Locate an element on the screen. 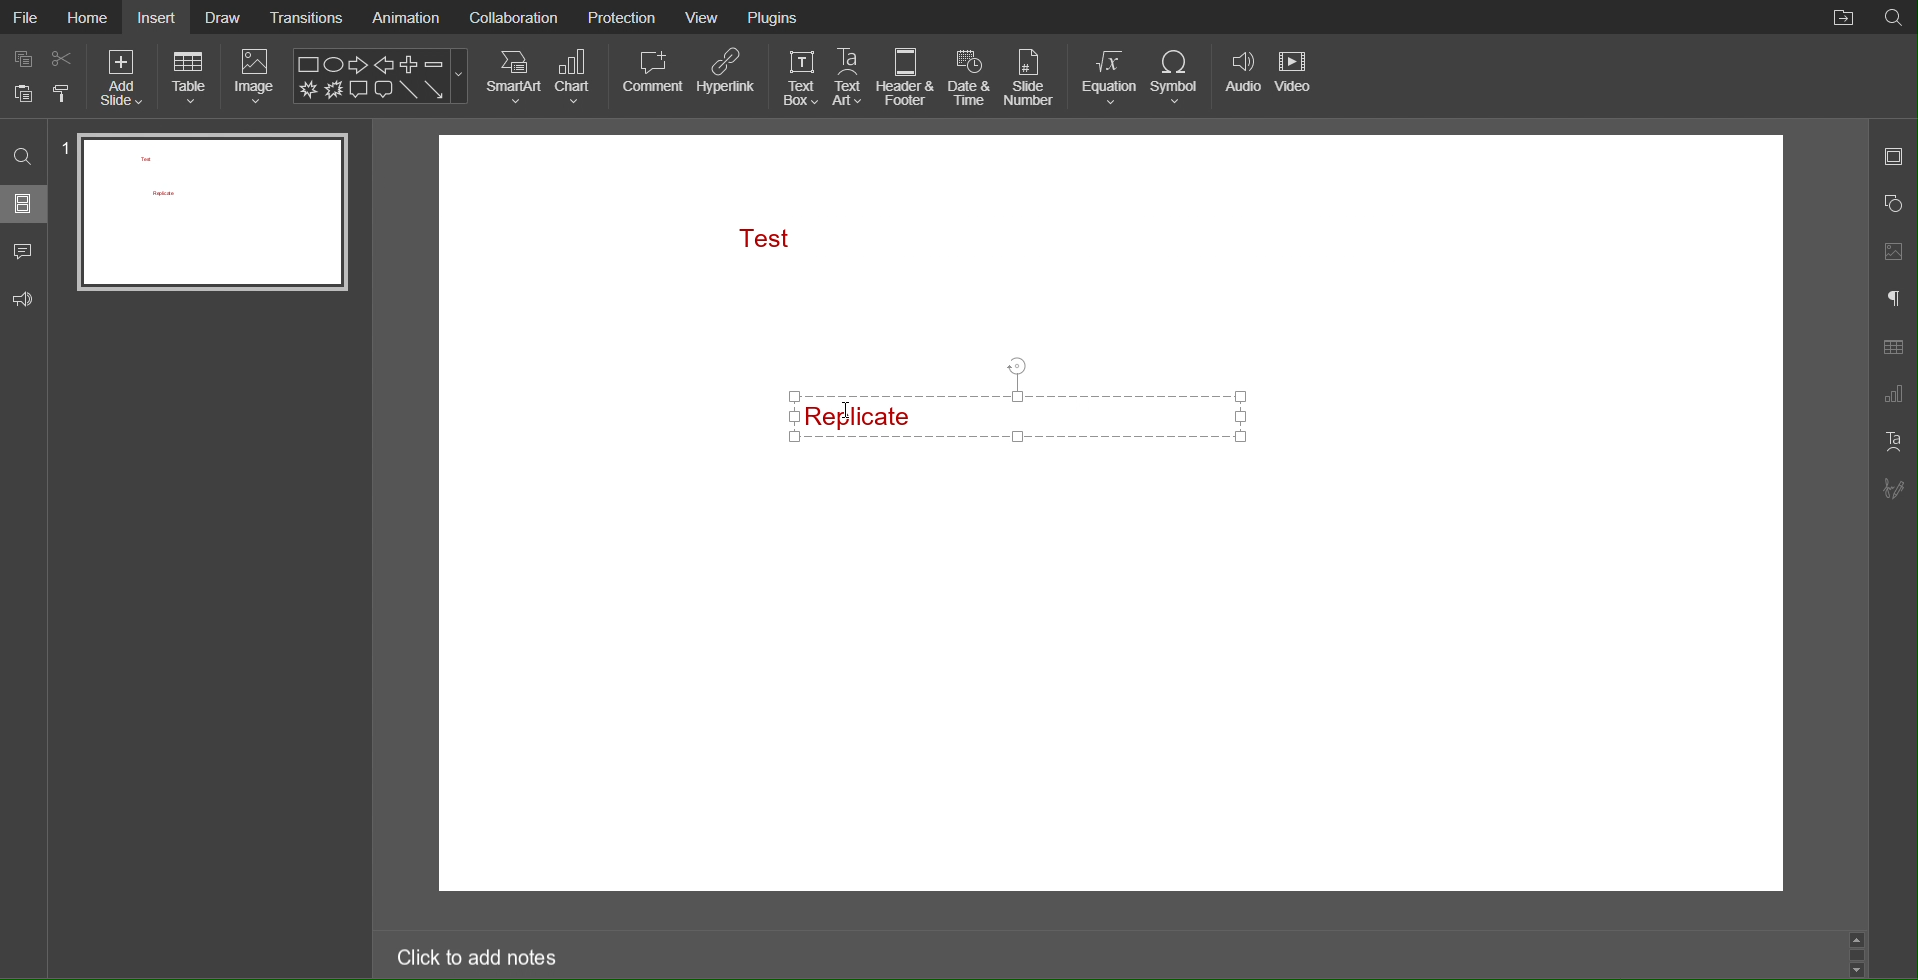 This screenshot has width=1918, height=980. Shape Menu is located at coordinates (381, 76).